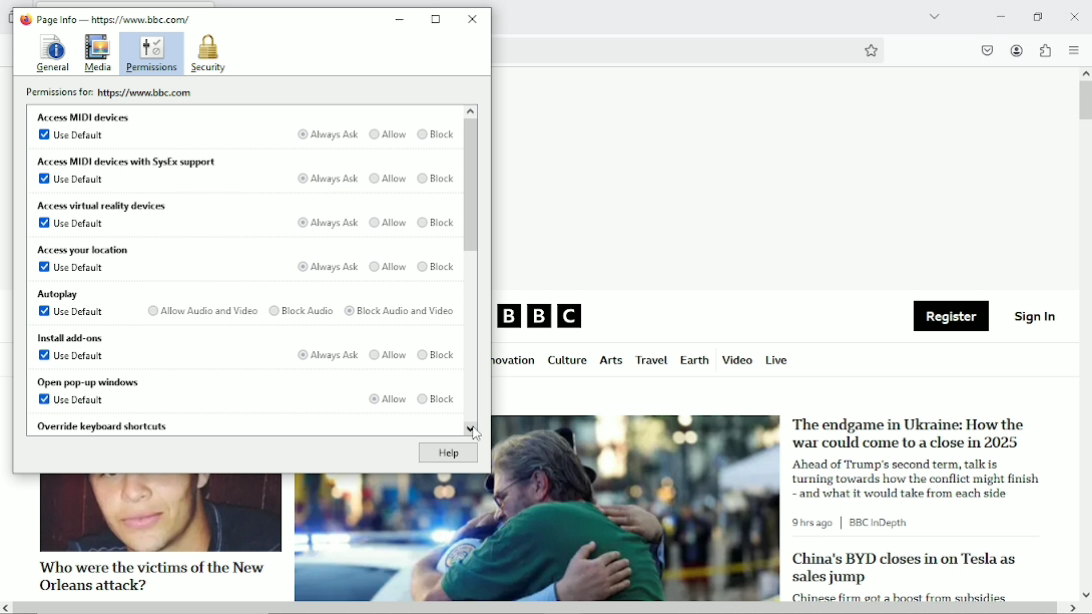 This screenshot has height=614, width=1092. I want to click on 9 hrs ago | BBC in Depth, so click(854, 523).